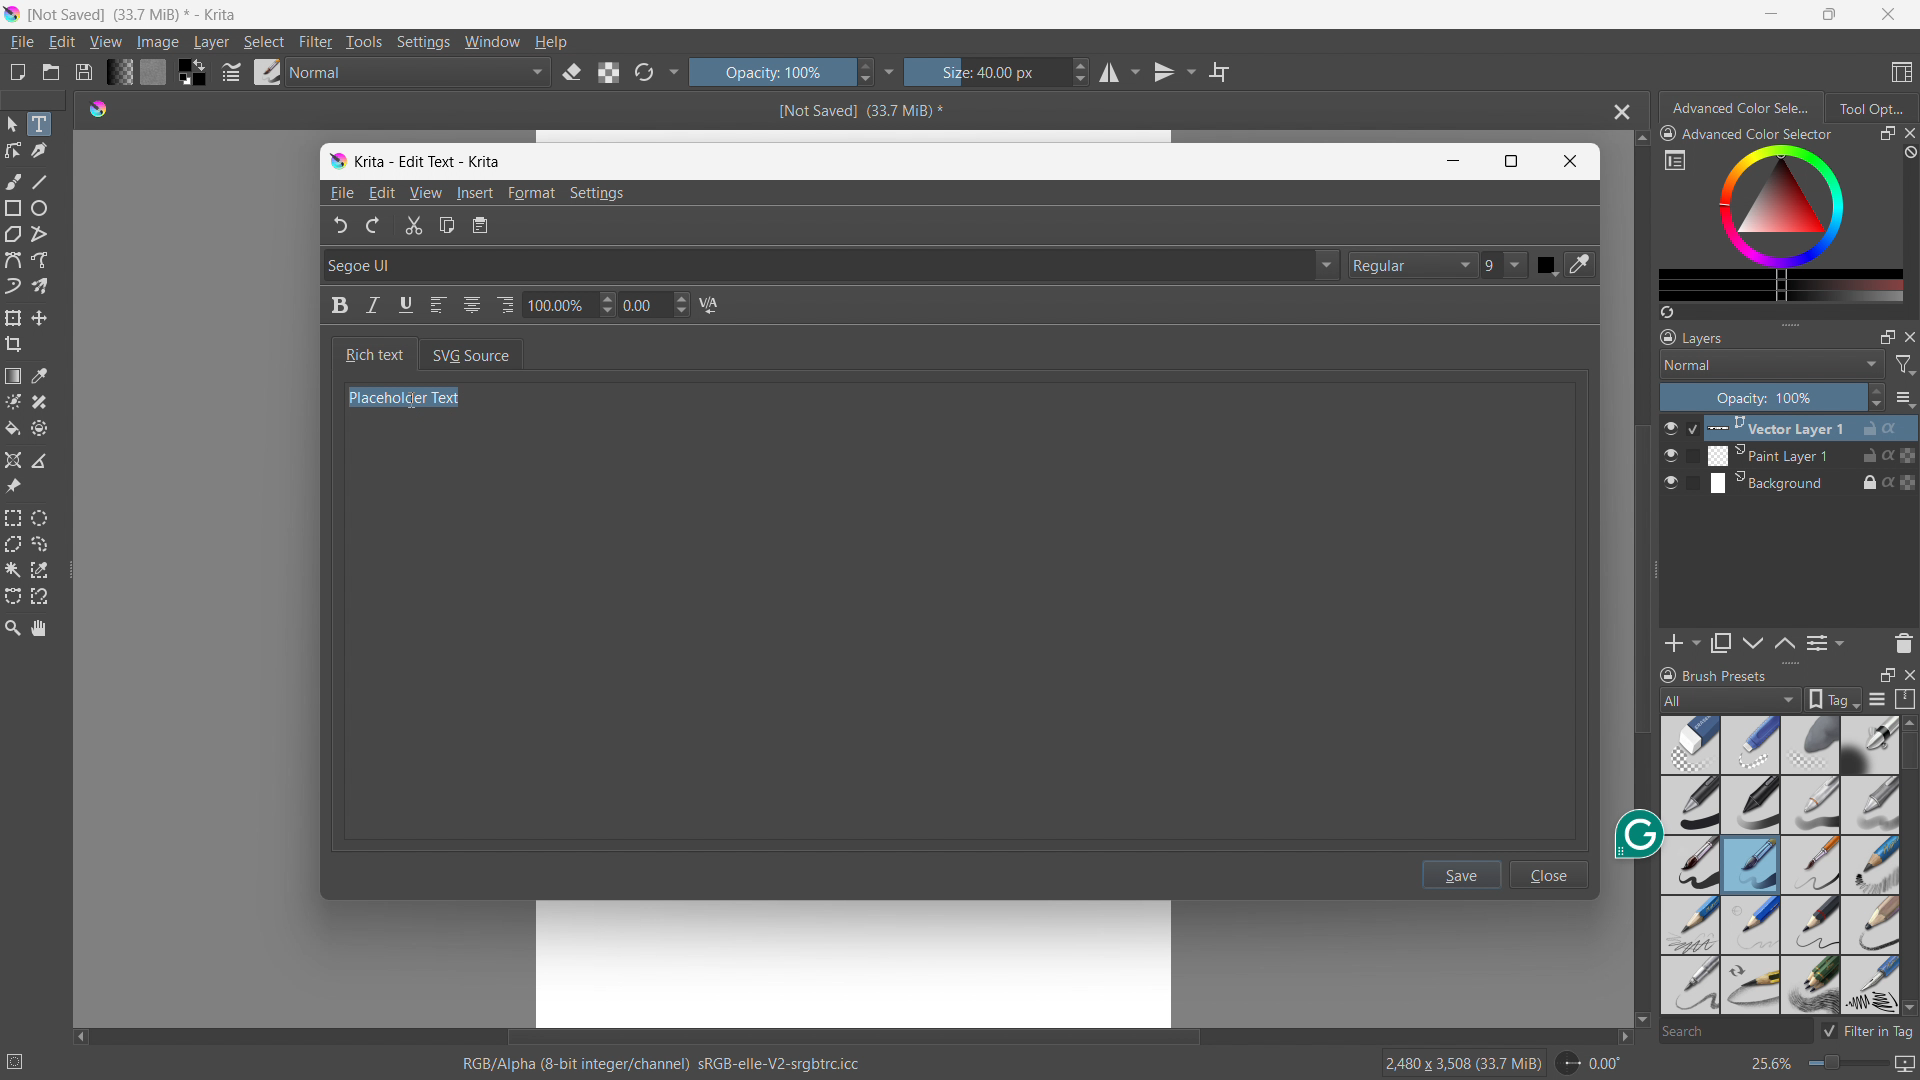 This screenshot has width=1920, height=1080. I want to click on format, so click(532, 193).